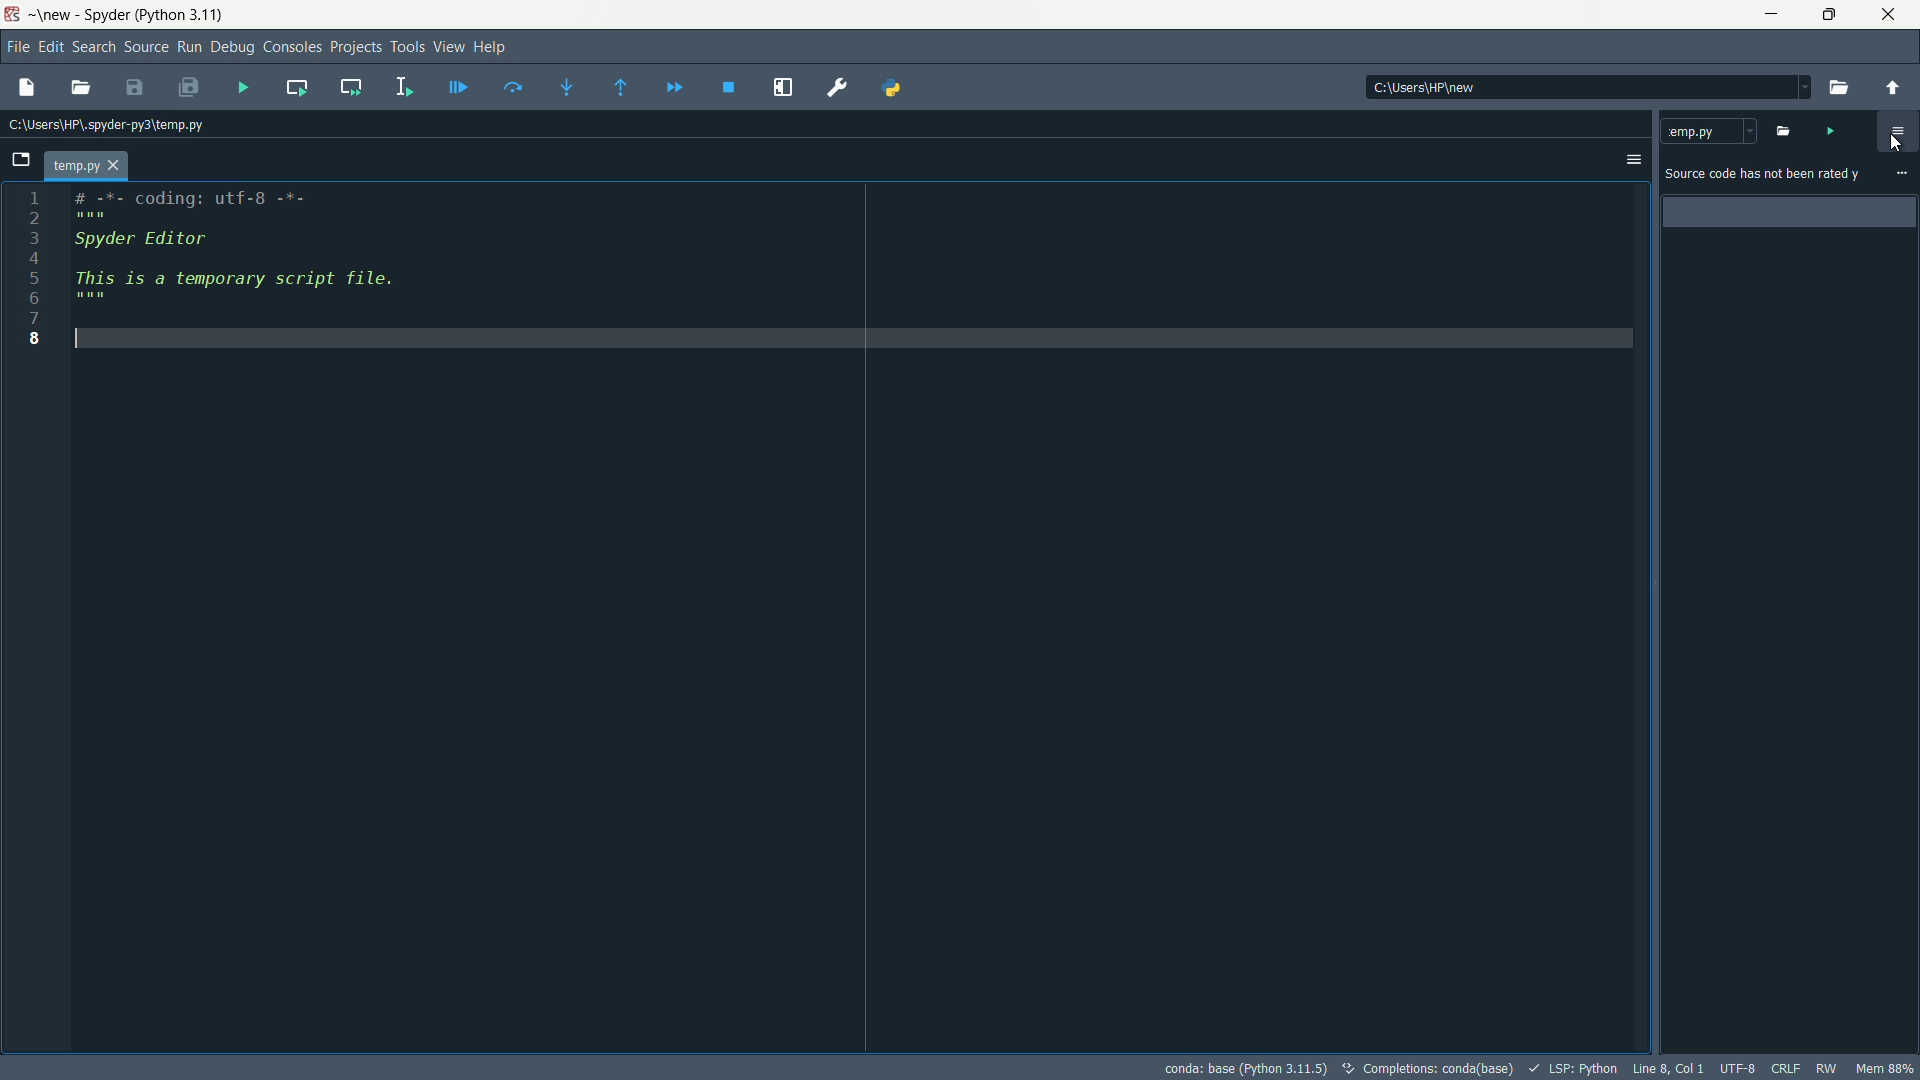 This screenshot has height=1080, width=1920. Describe the element at coordinates (1901, 141) in the screenshot. I see `cursor` at that location.